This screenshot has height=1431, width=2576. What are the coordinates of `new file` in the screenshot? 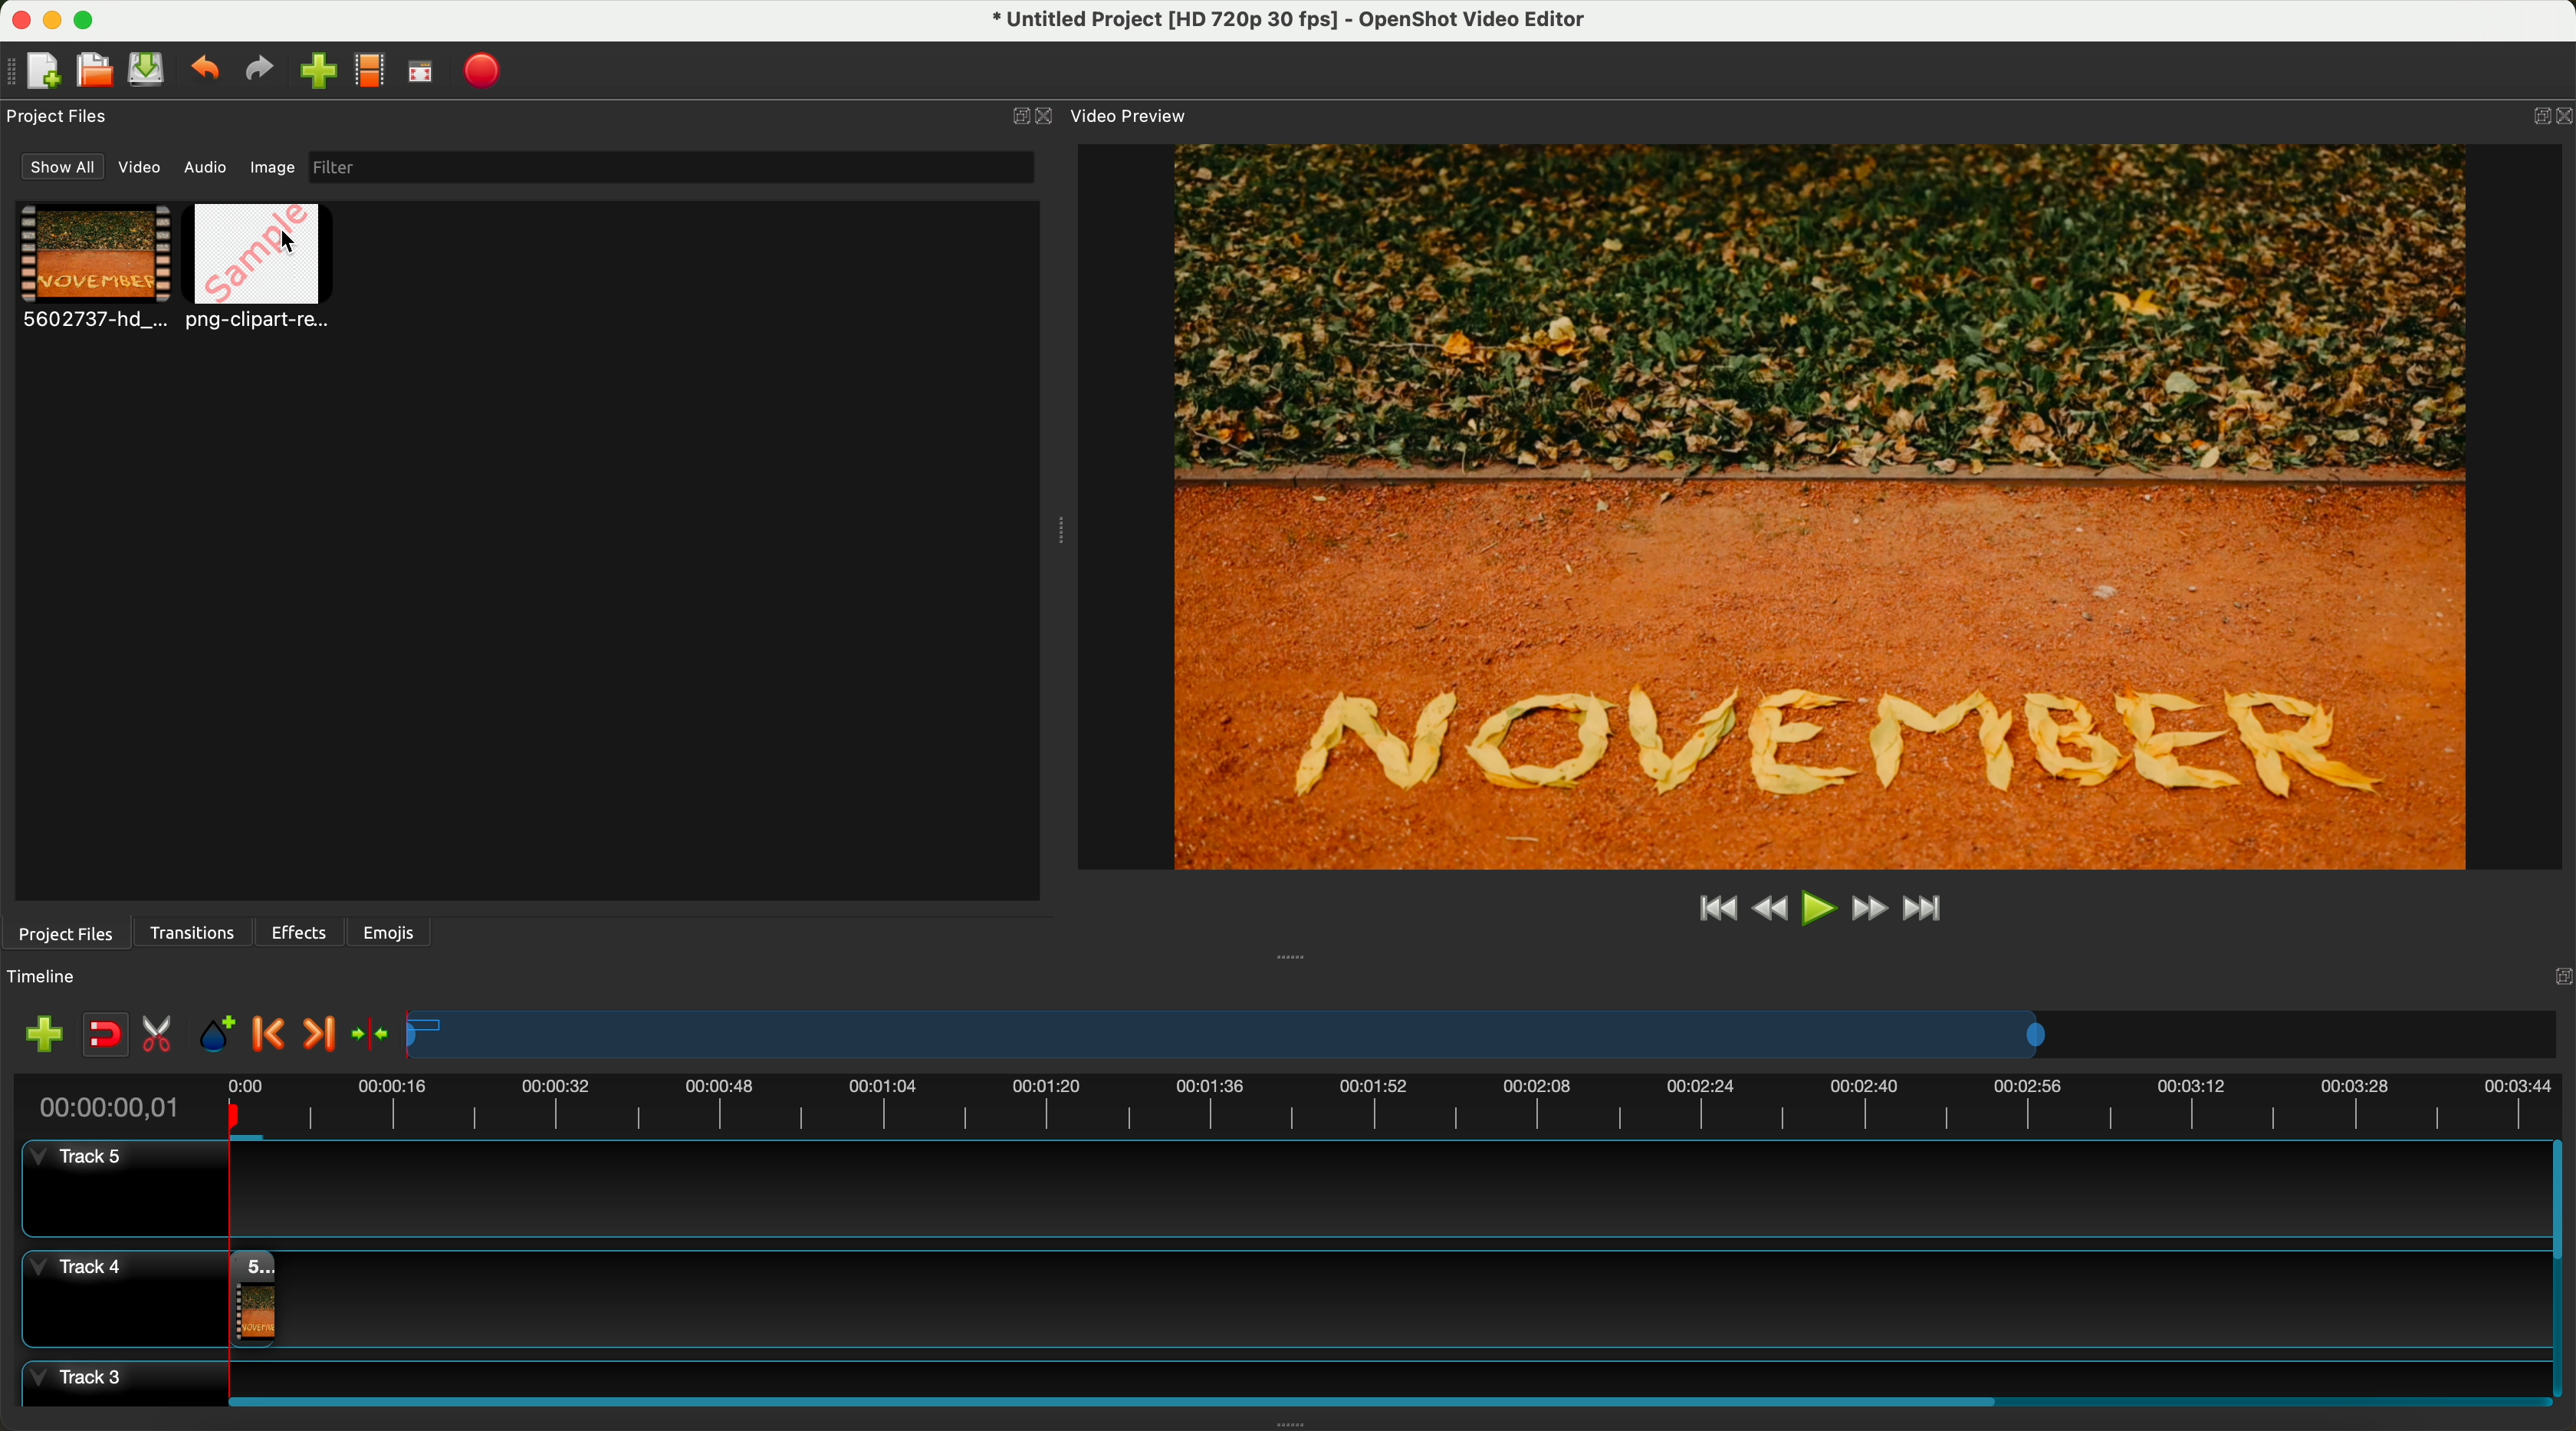 It's located at (37, 71).